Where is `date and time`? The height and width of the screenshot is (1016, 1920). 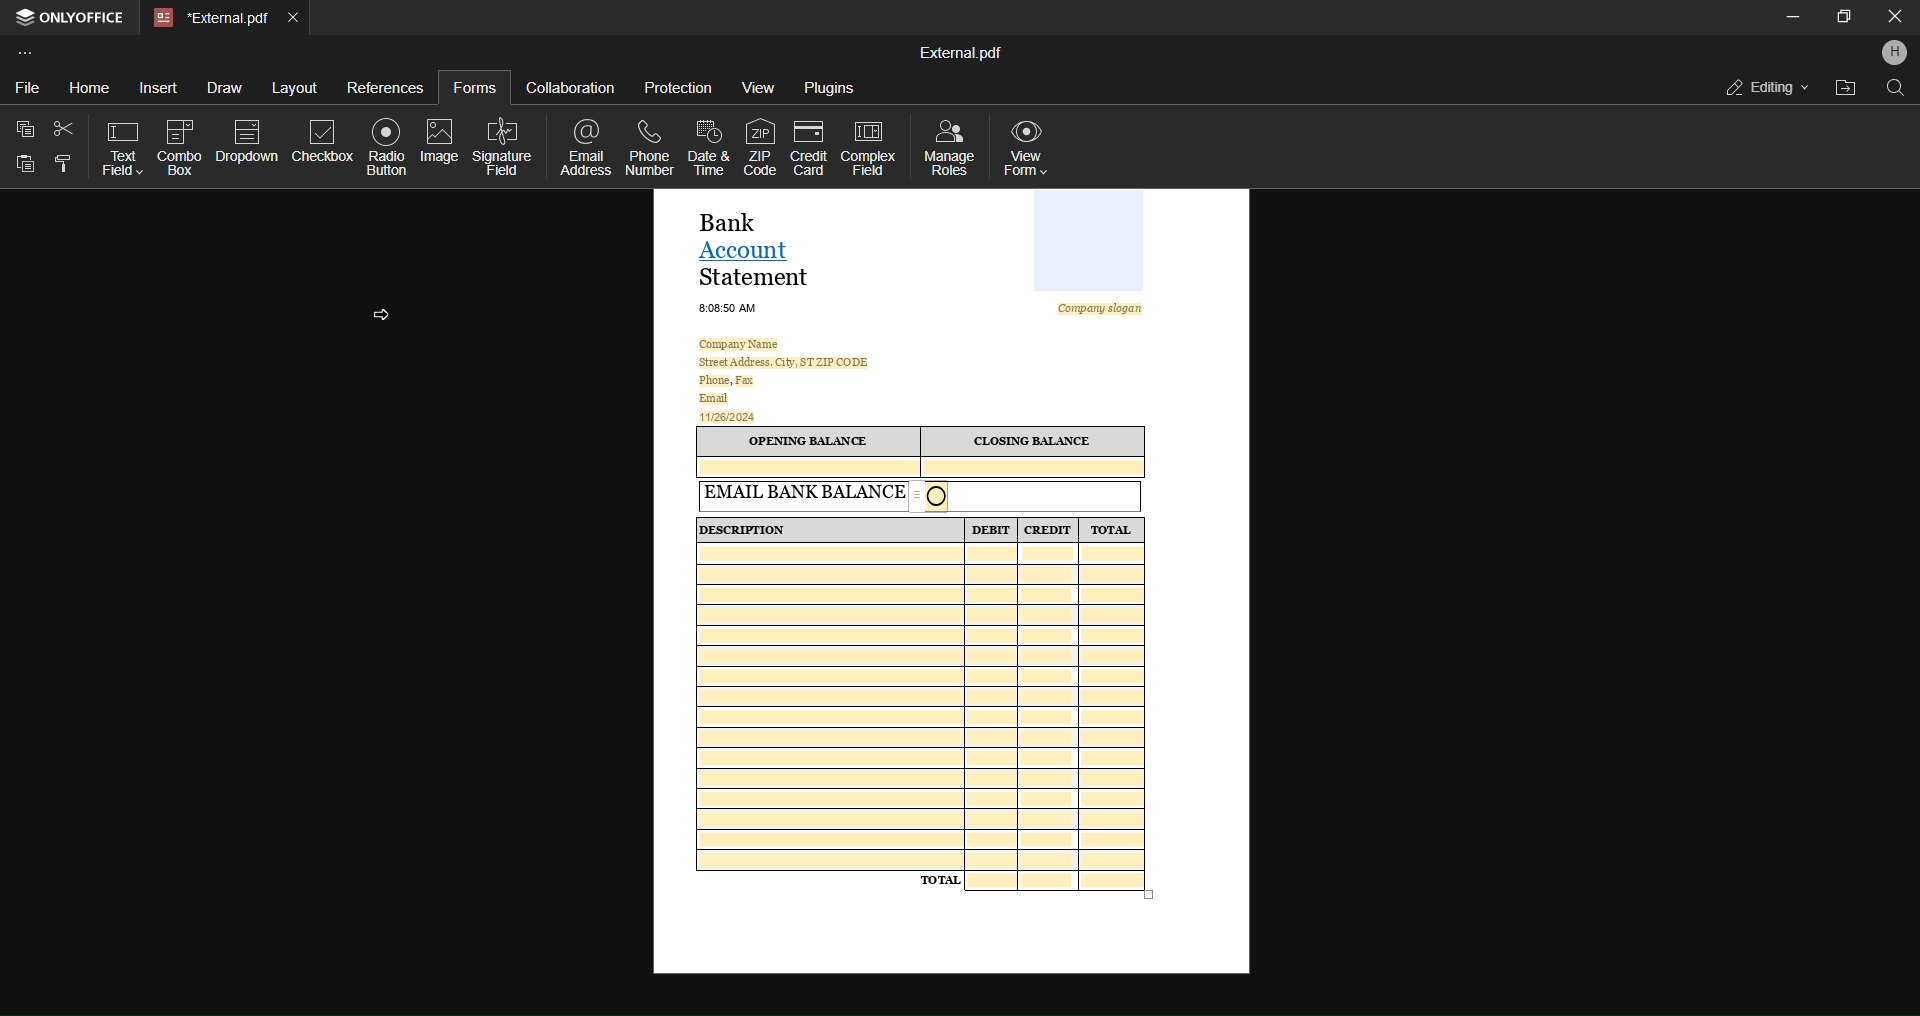 date and time is located at coordinates (708, 146).